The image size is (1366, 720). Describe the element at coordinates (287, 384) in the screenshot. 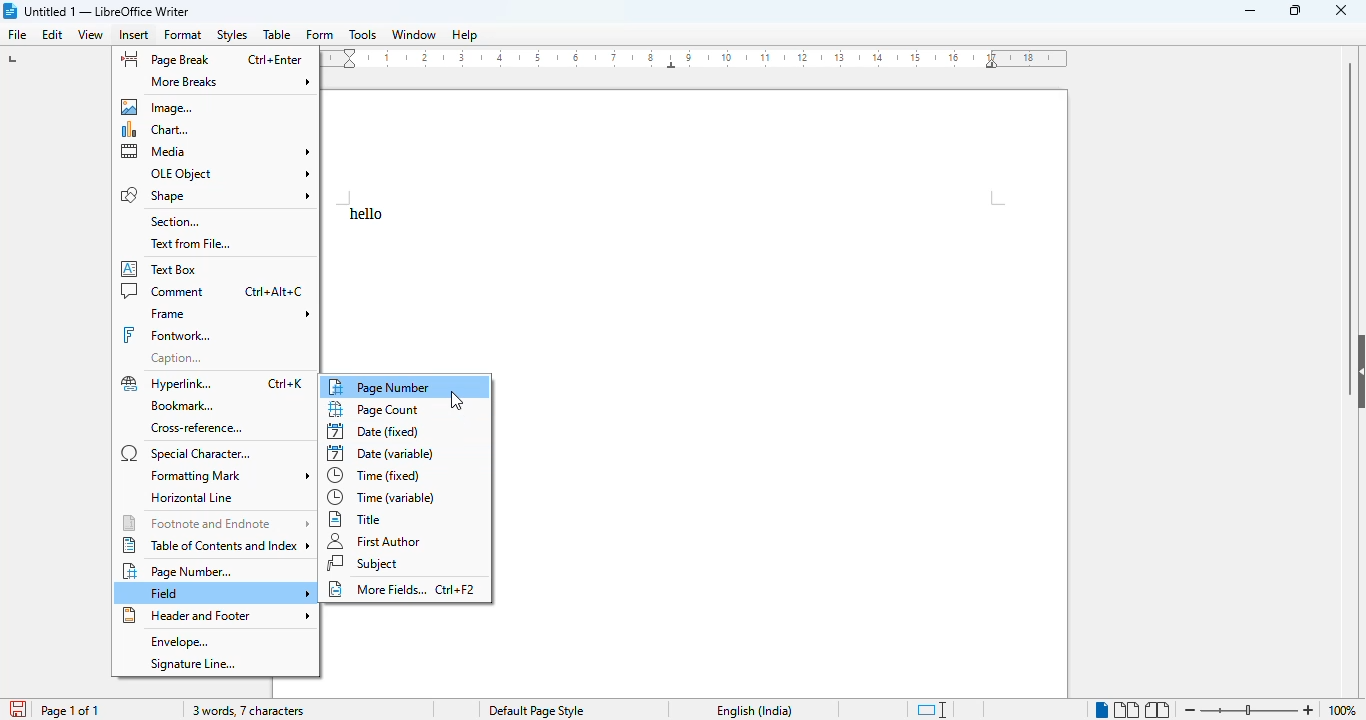

I see `shortcut for hyperlink` at that location.